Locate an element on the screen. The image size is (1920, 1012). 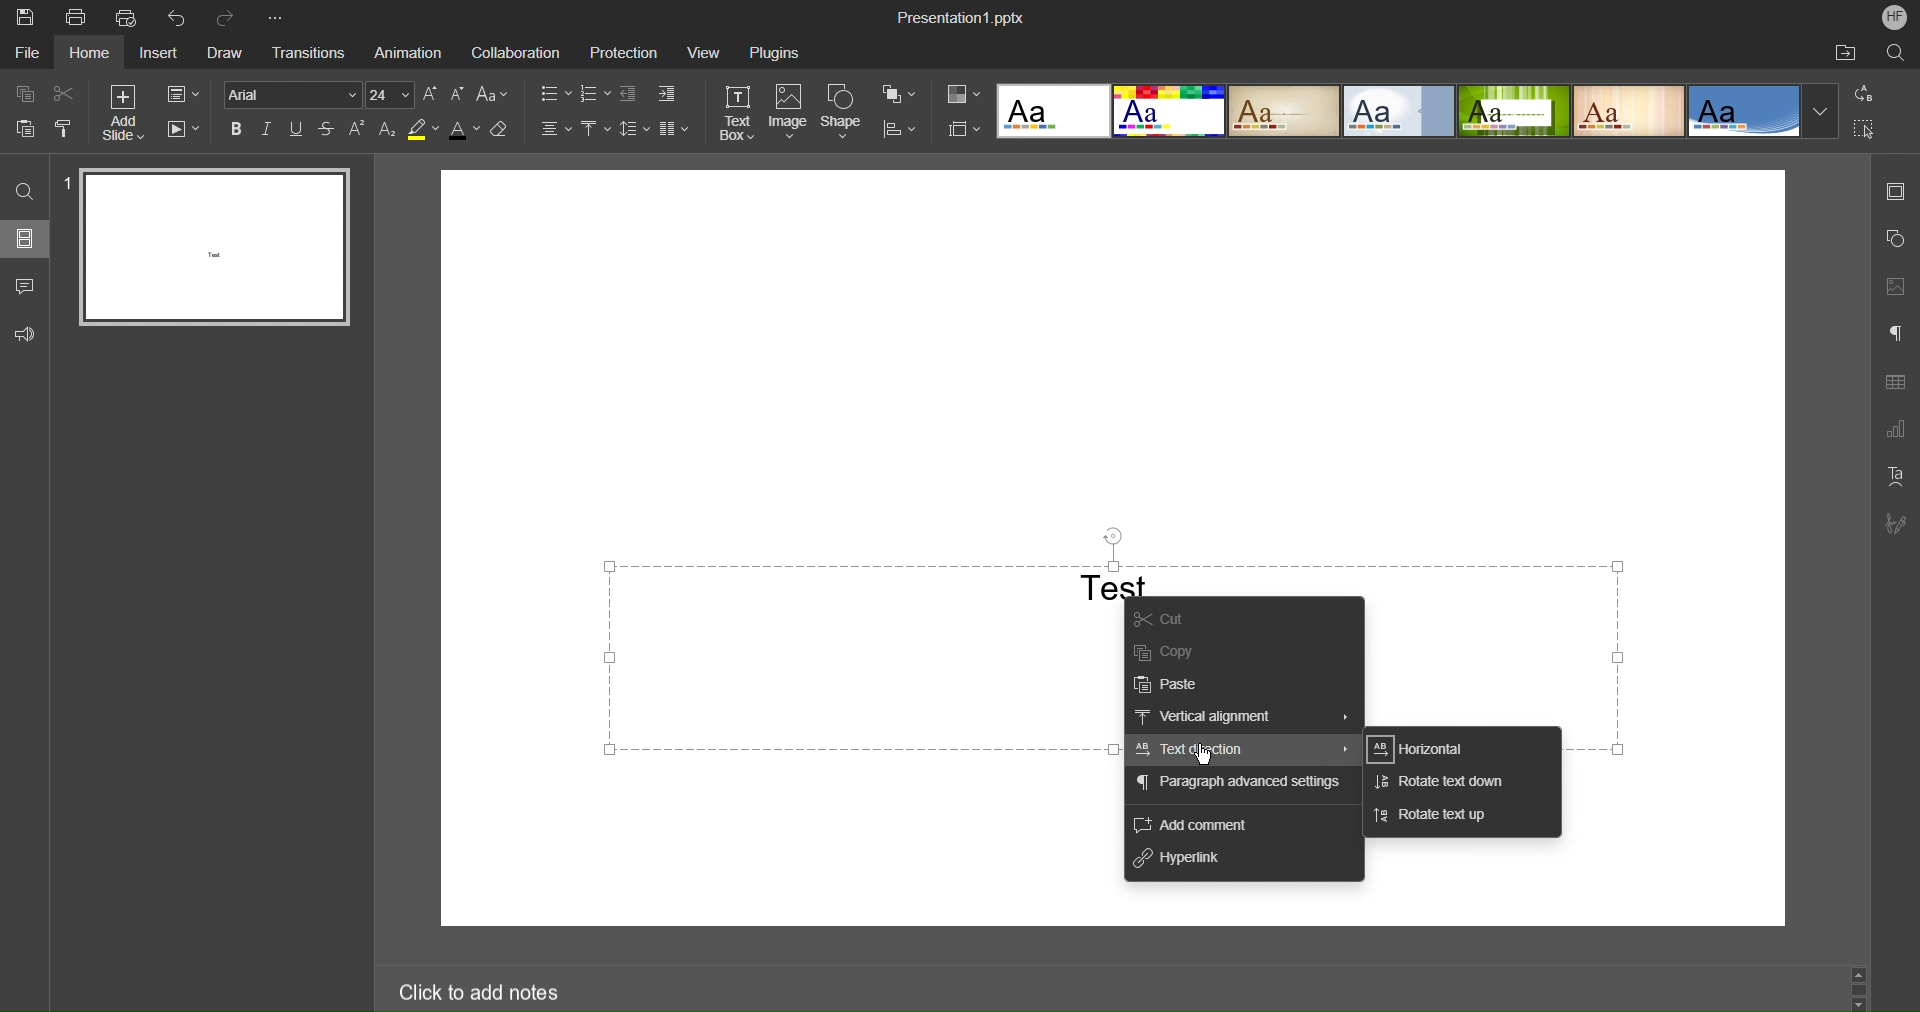
Arrange is located at coordinates (900, 95).